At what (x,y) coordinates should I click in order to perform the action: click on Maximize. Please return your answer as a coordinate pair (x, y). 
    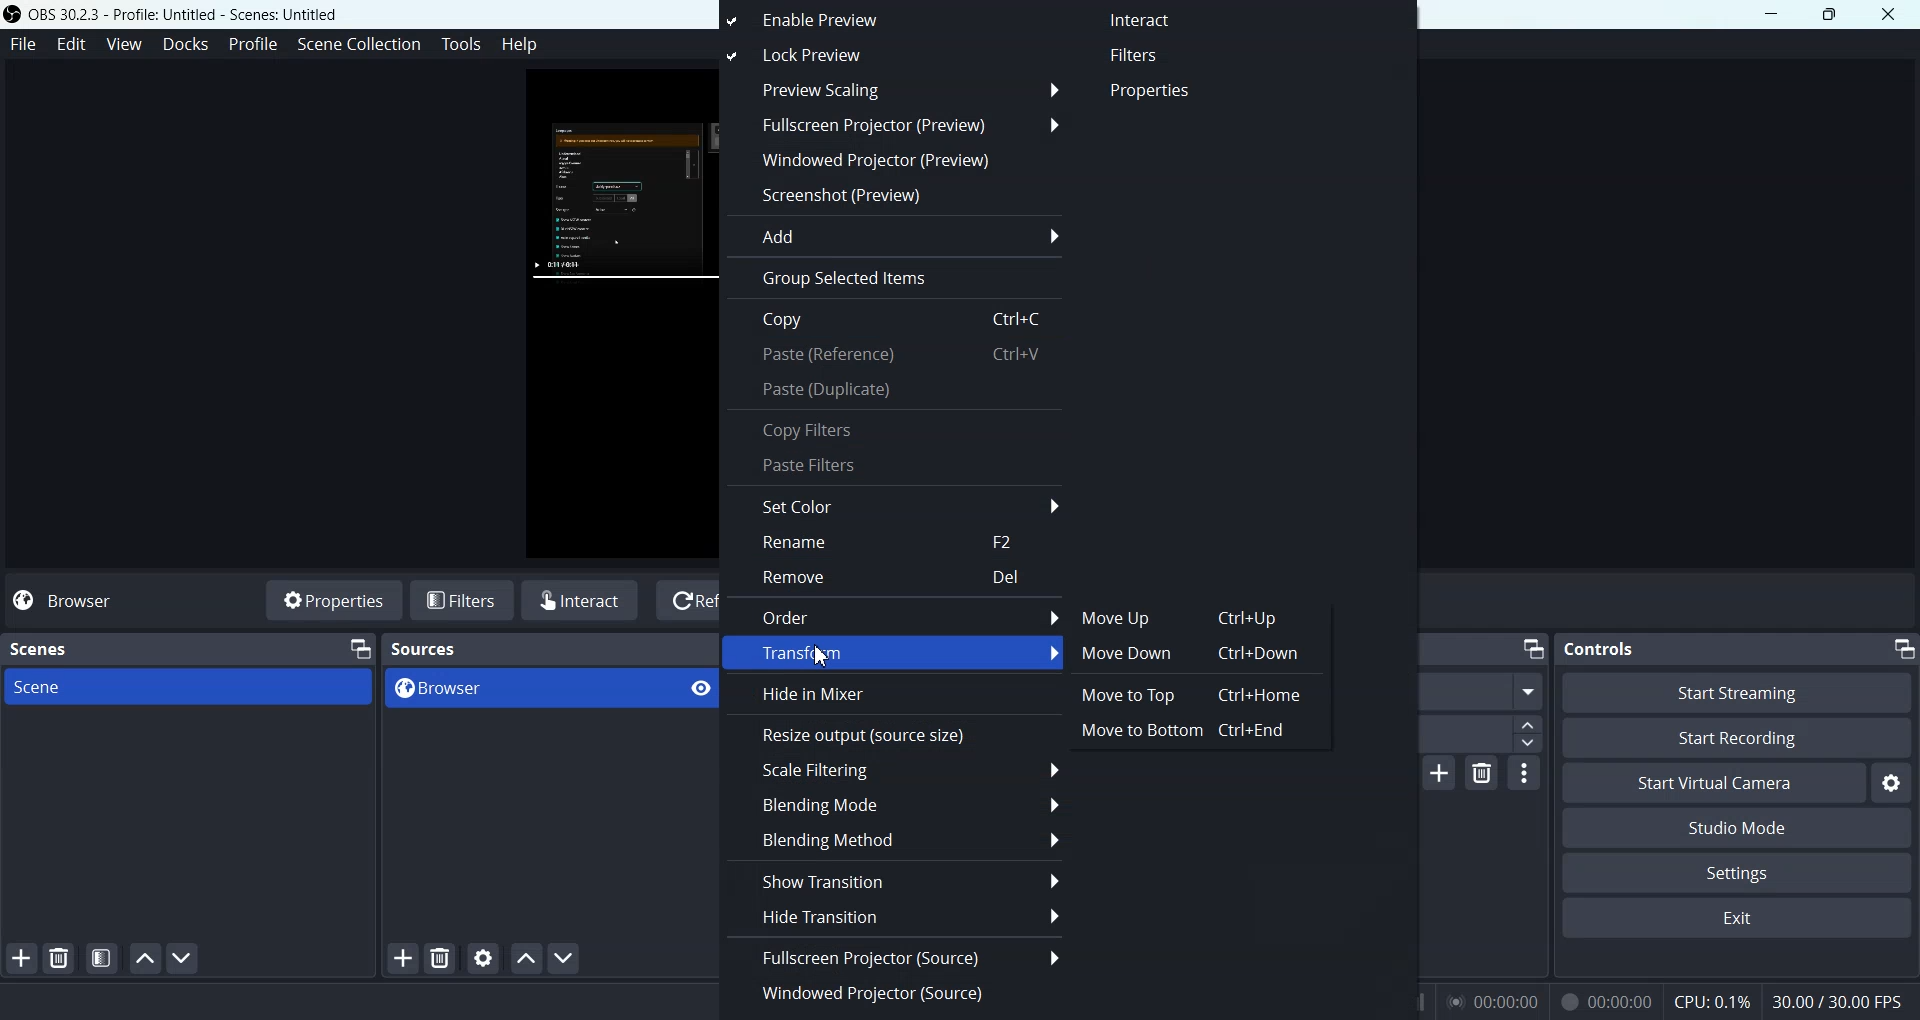
    Looking at the image, I should click on (1830, 15).